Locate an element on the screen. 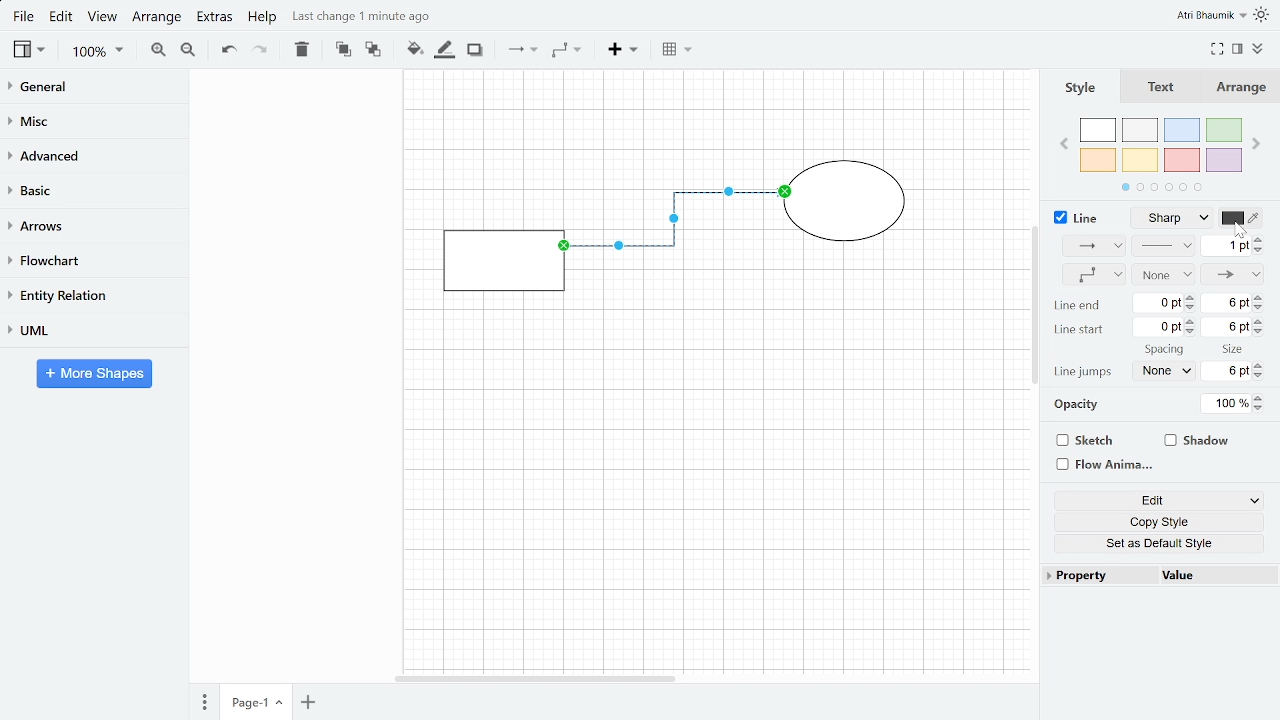  Decrease Line end spacing is located at coordinates (1191, 308).